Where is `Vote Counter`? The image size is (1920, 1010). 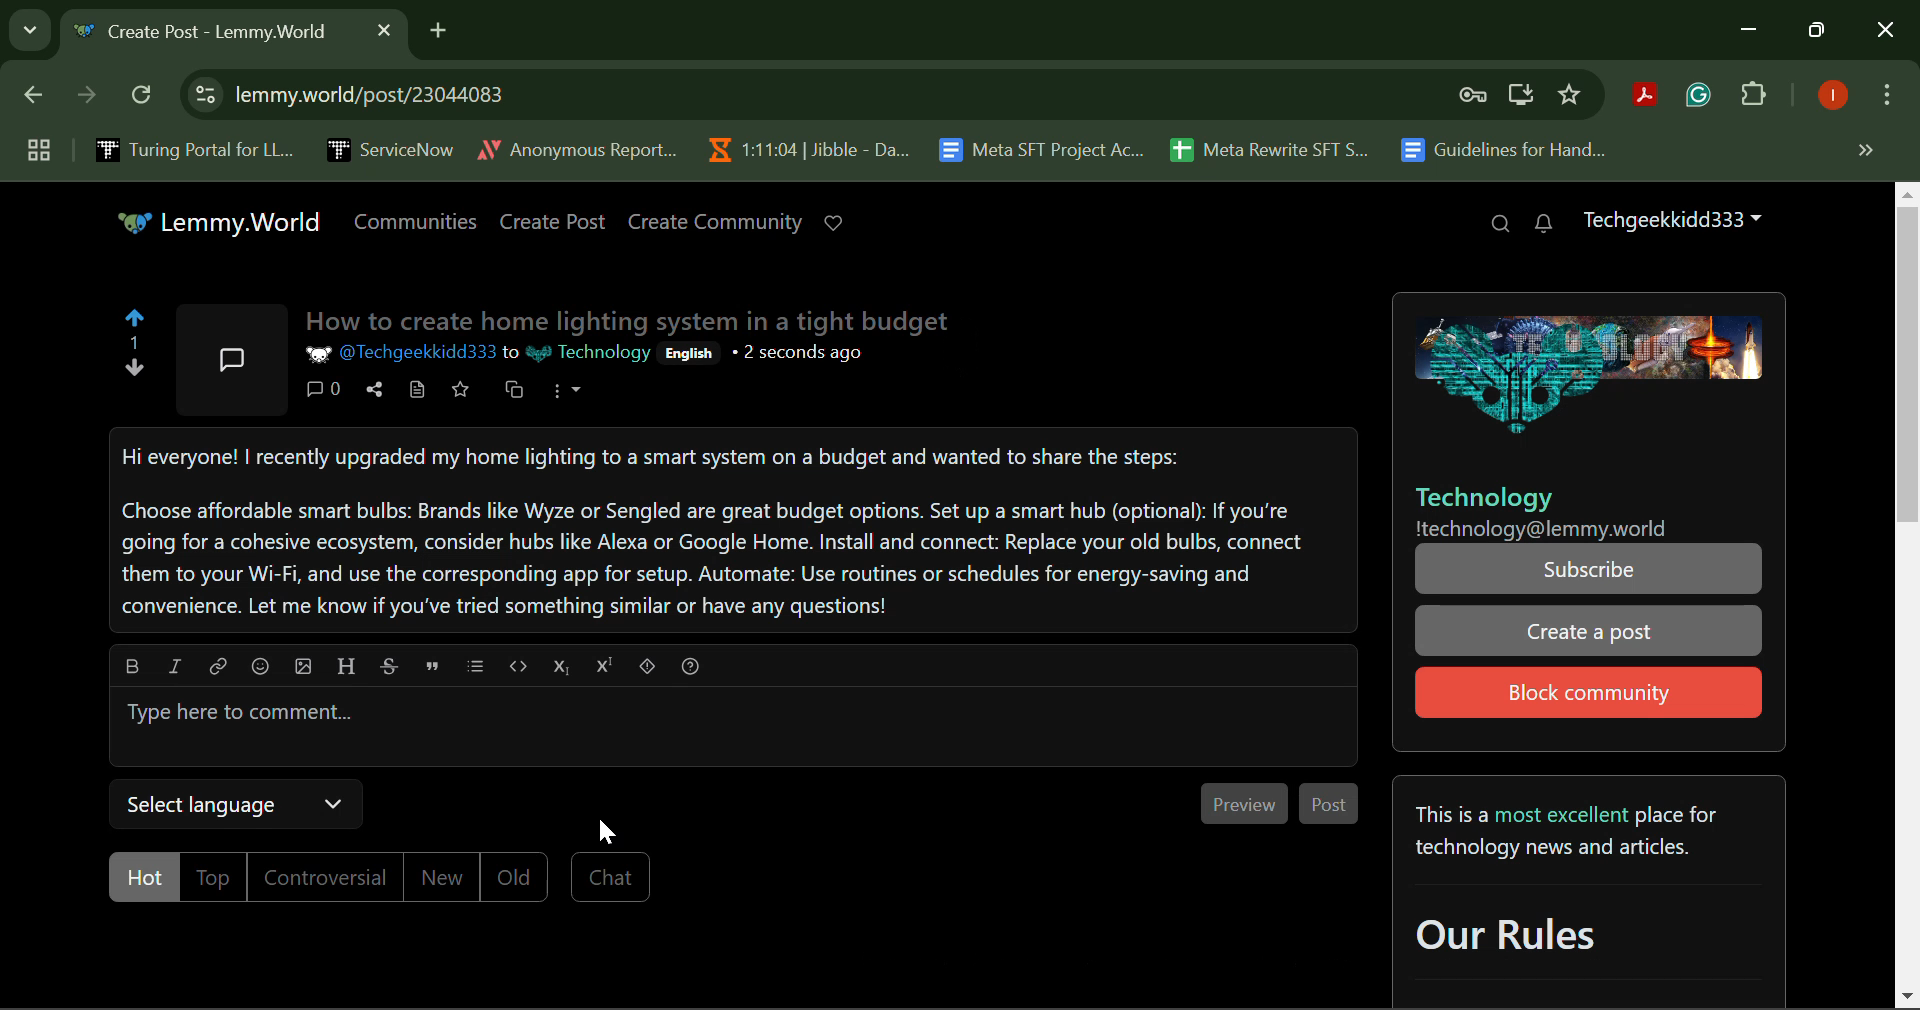 Vote Counter is located at coordinates (137, 346).